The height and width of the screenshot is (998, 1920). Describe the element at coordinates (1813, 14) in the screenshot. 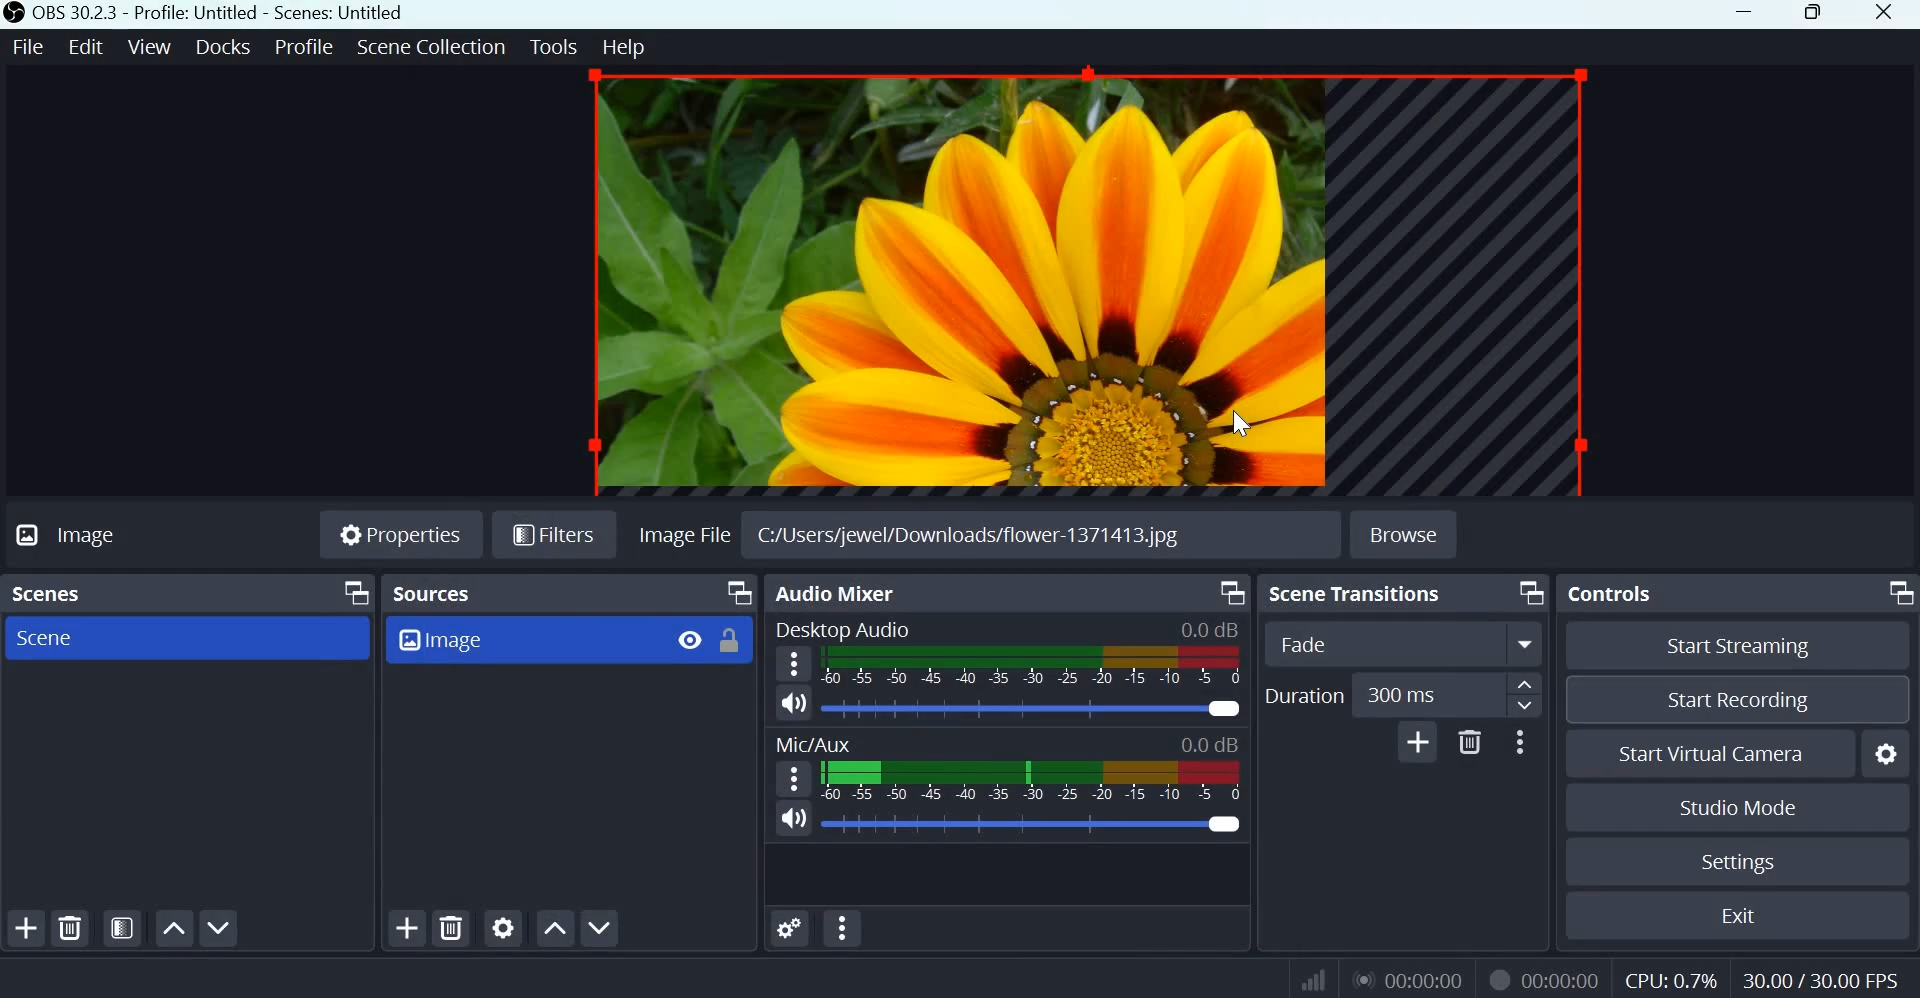

I see `Windows size toggle` at that location.